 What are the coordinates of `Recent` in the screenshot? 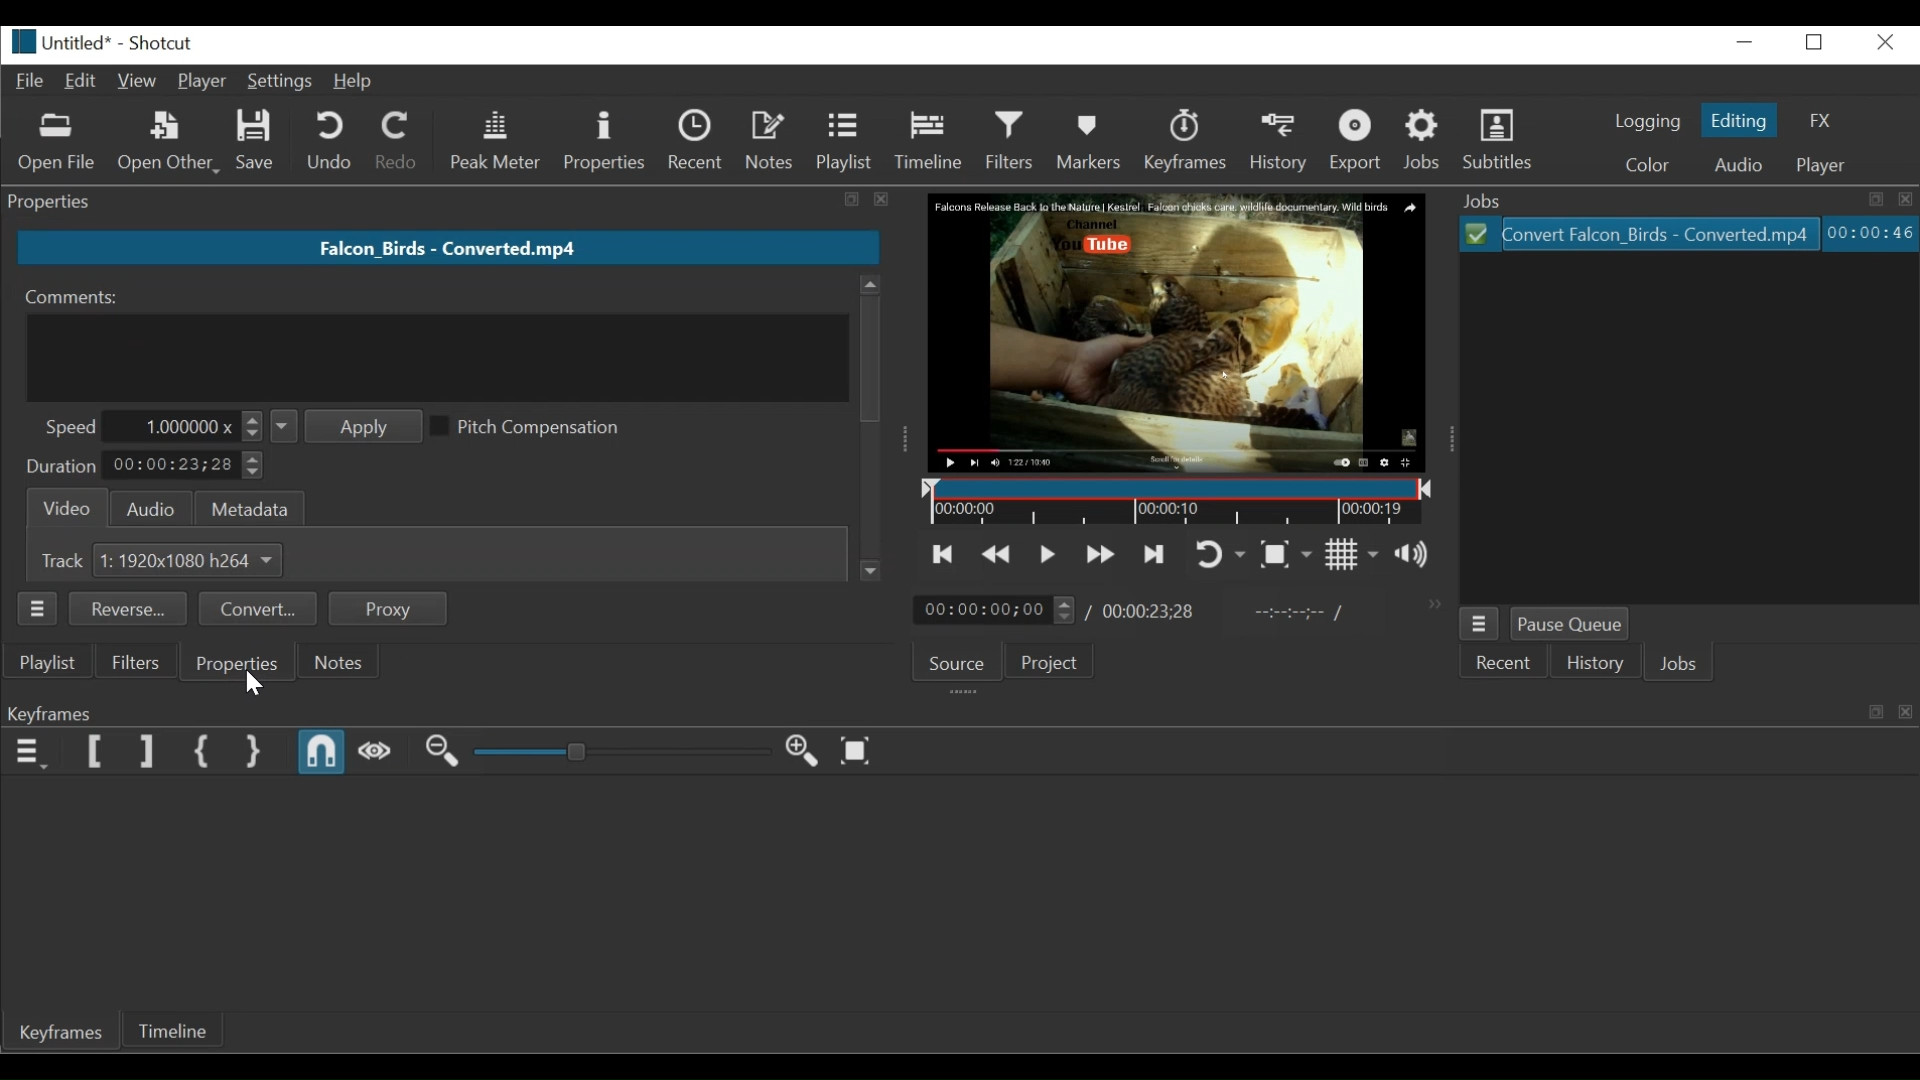 It's located at (1505, 664).